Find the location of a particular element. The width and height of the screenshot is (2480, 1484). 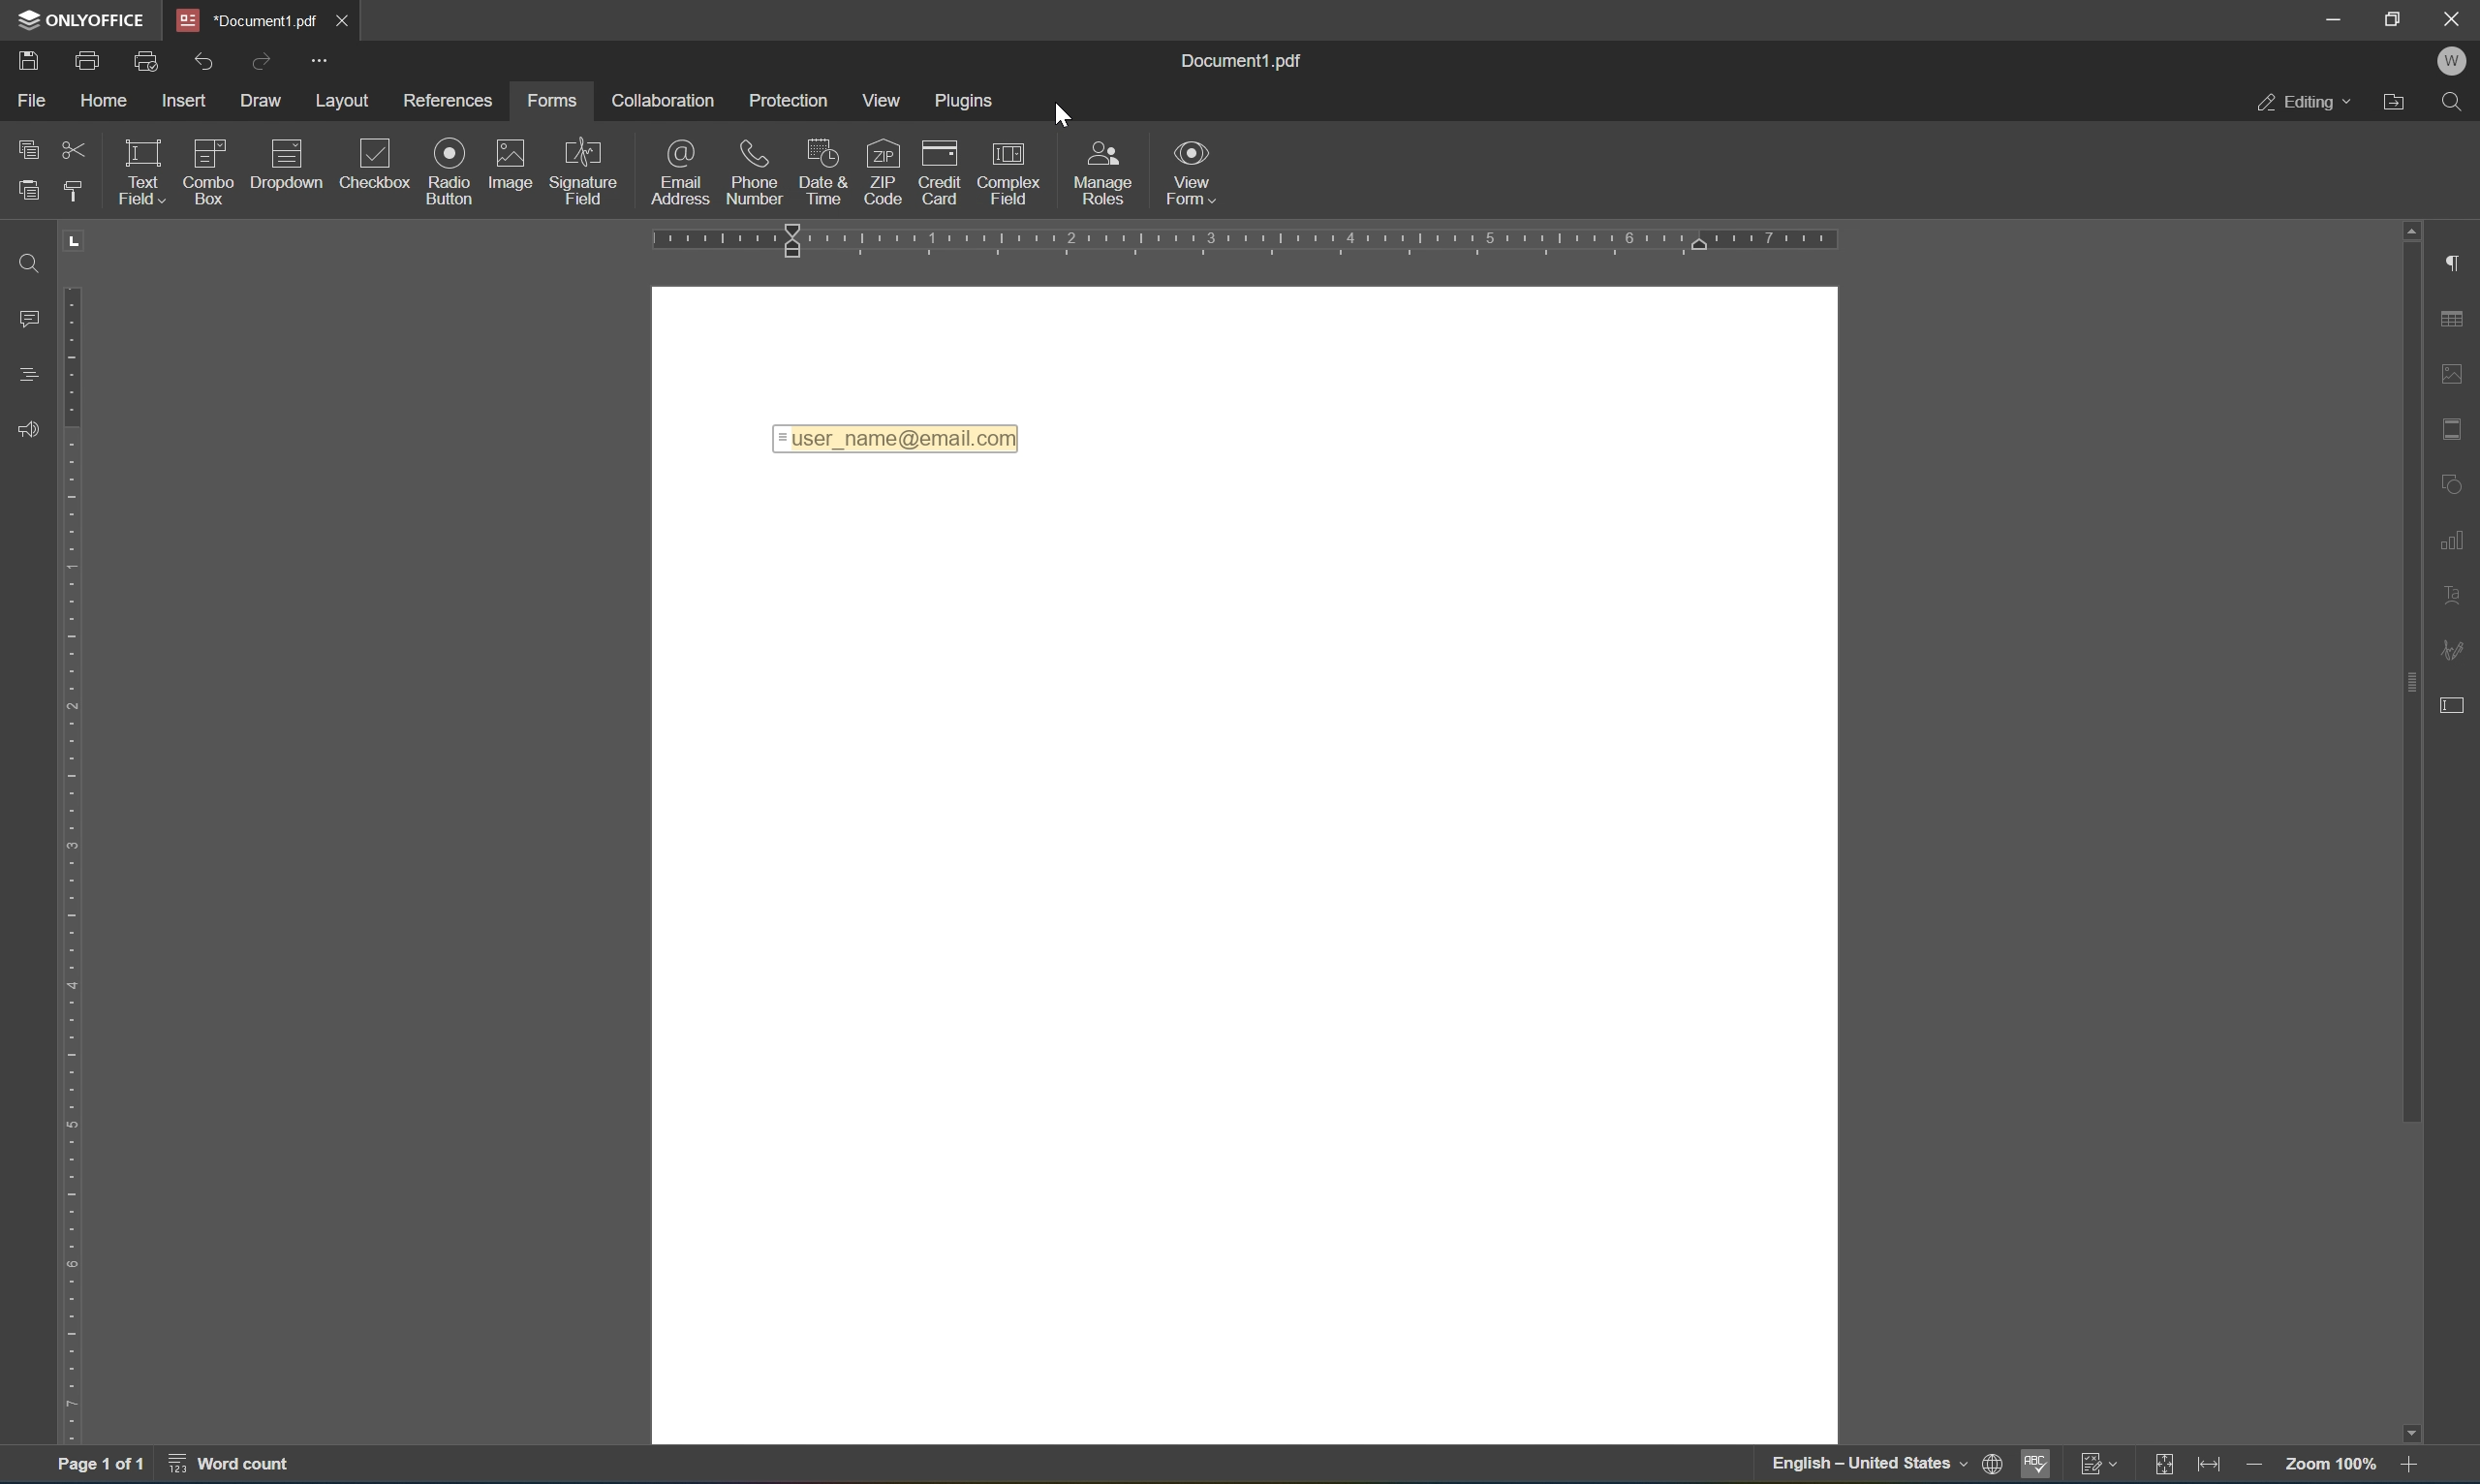

collaboration is located at coordinates (667, 102).